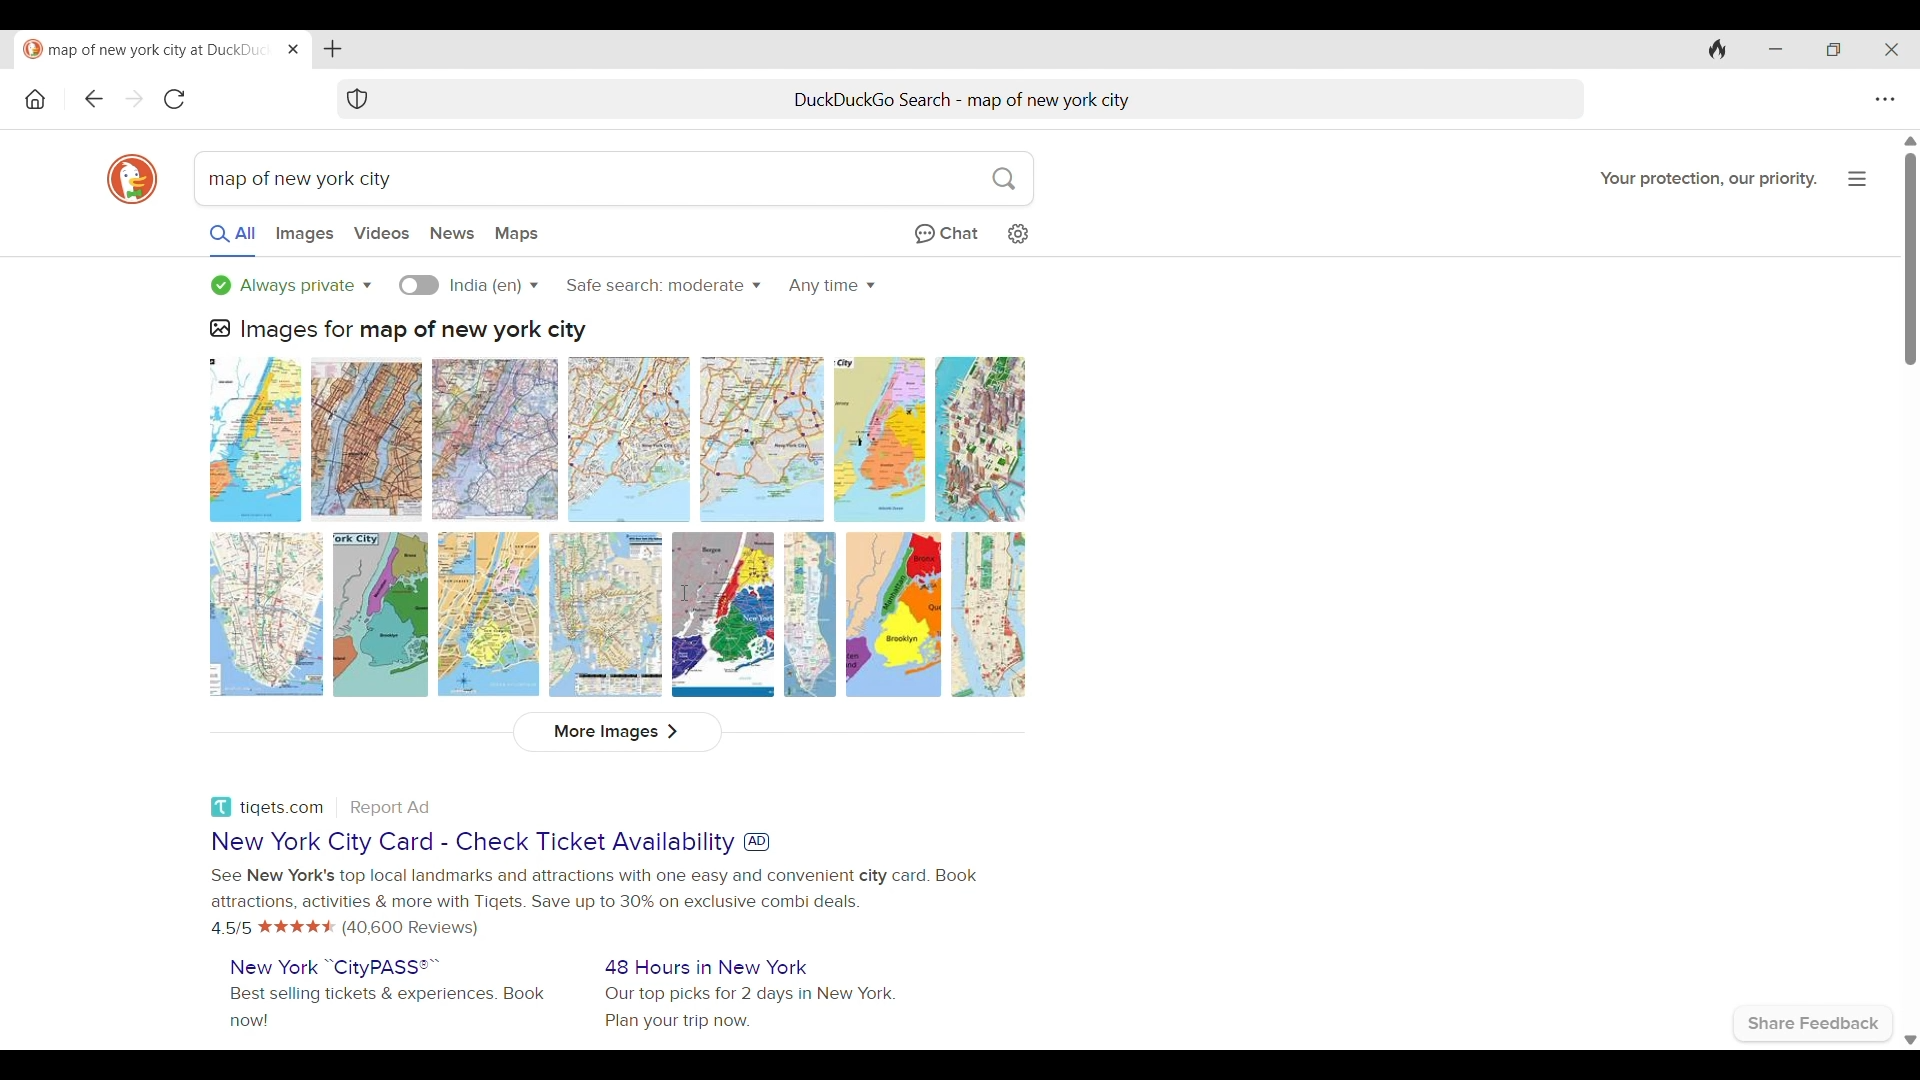 The width and height of the screenshot is (1920, 1080). Describe the element at coordinates (516, 235) in the screenshot. I see `Maps` at that location.